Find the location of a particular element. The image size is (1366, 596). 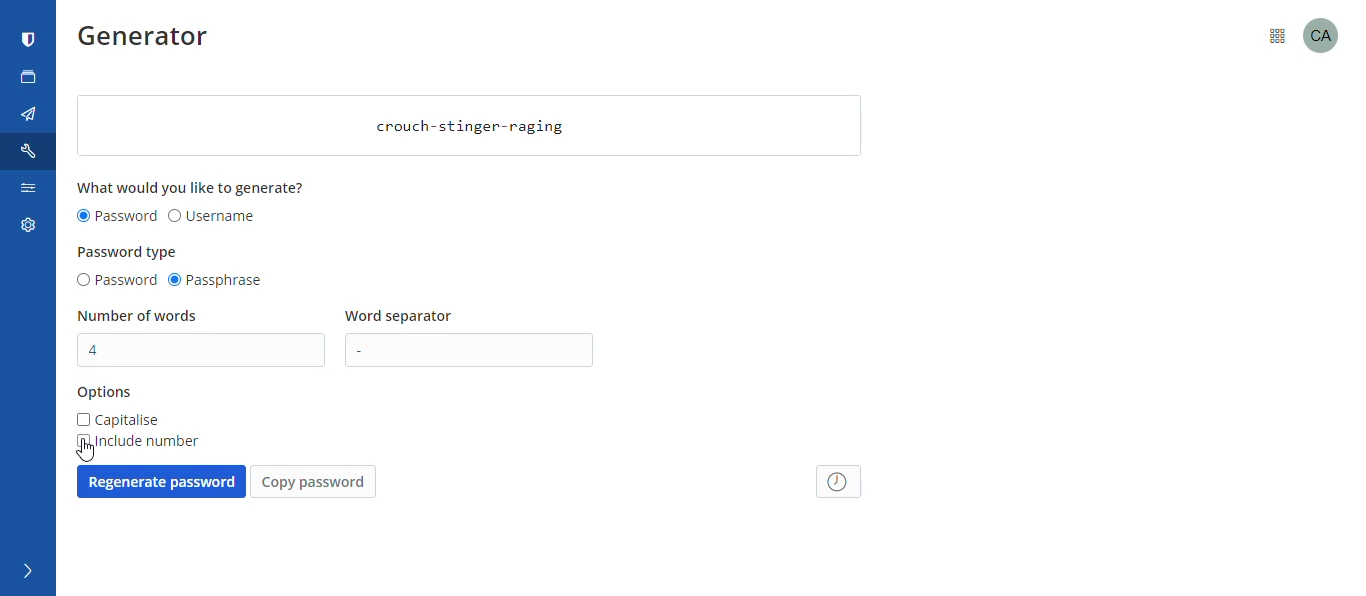

bitwarden logo is located at coordinates (29, 40).